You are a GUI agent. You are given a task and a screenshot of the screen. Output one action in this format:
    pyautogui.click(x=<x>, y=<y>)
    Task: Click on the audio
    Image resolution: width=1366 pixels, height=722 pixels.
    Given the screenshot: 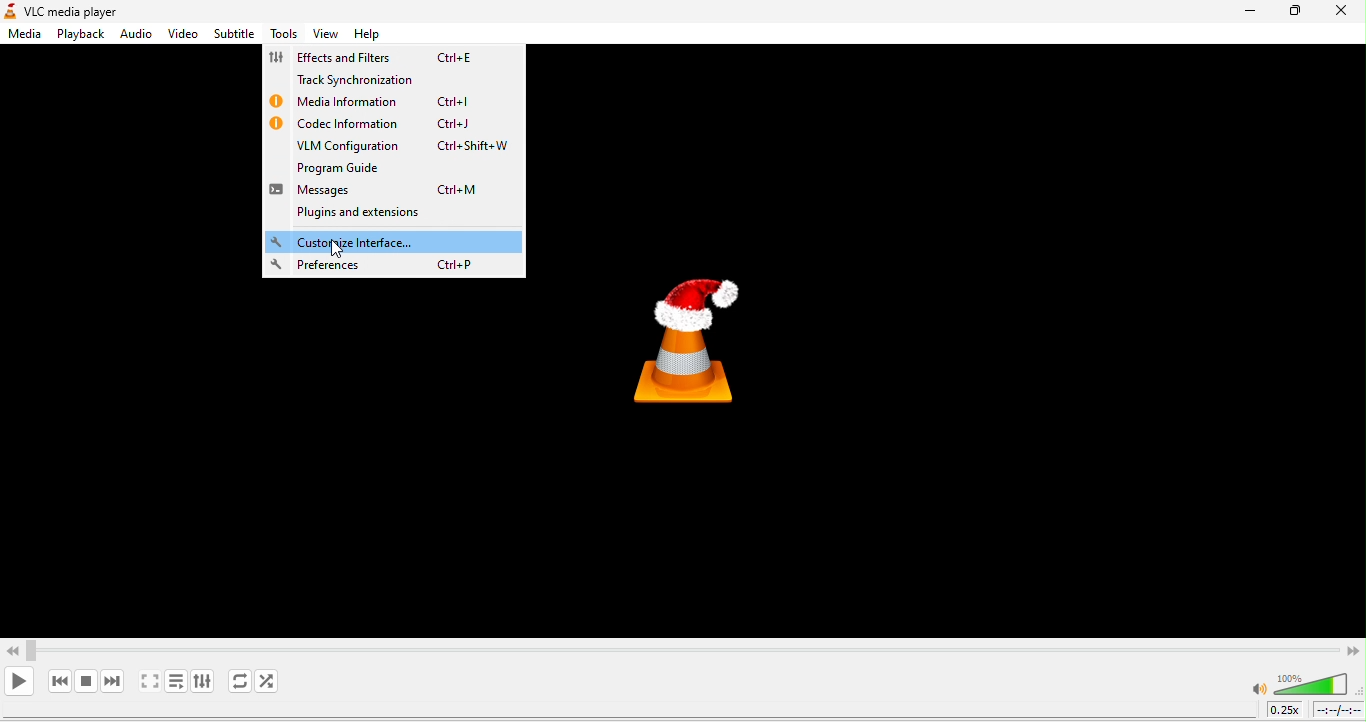 What is the action you would take?
    pyautogui.click(x=137, y=34)
    